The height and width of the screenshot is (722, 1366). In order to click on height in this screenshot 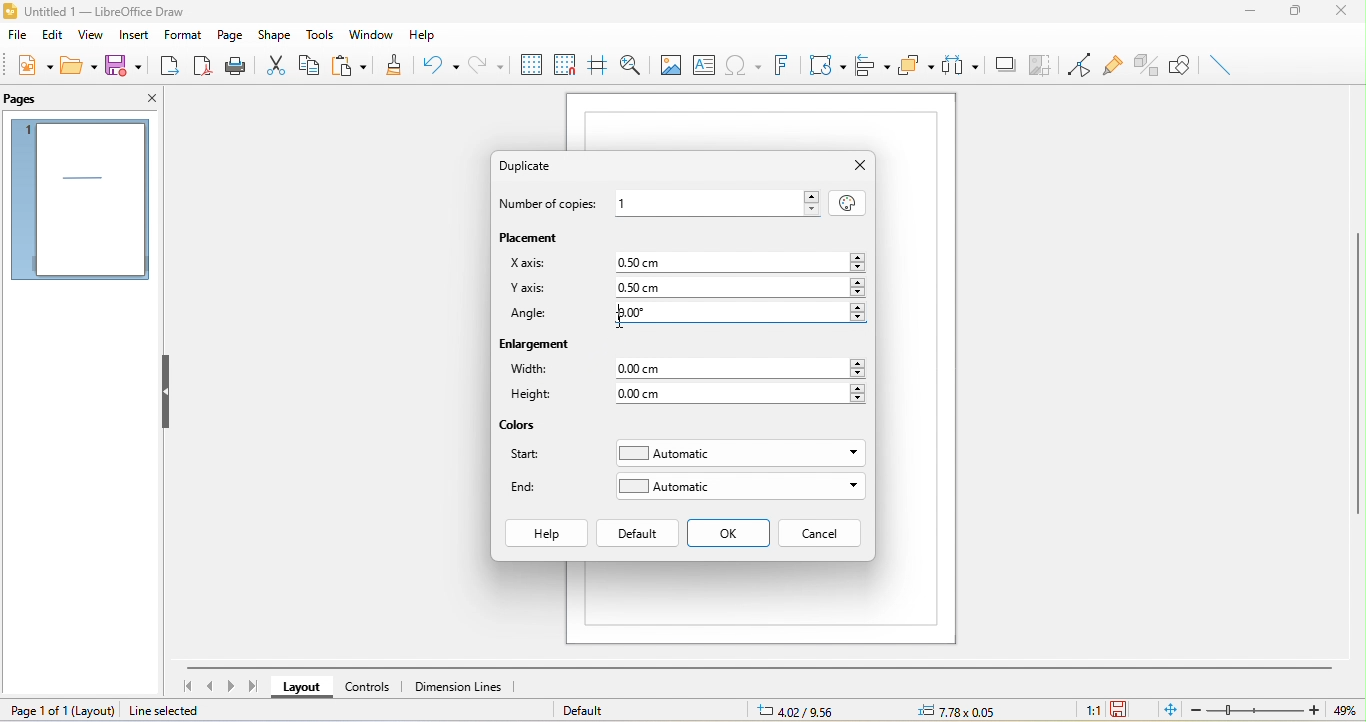, I will do `click(538, 397)`.